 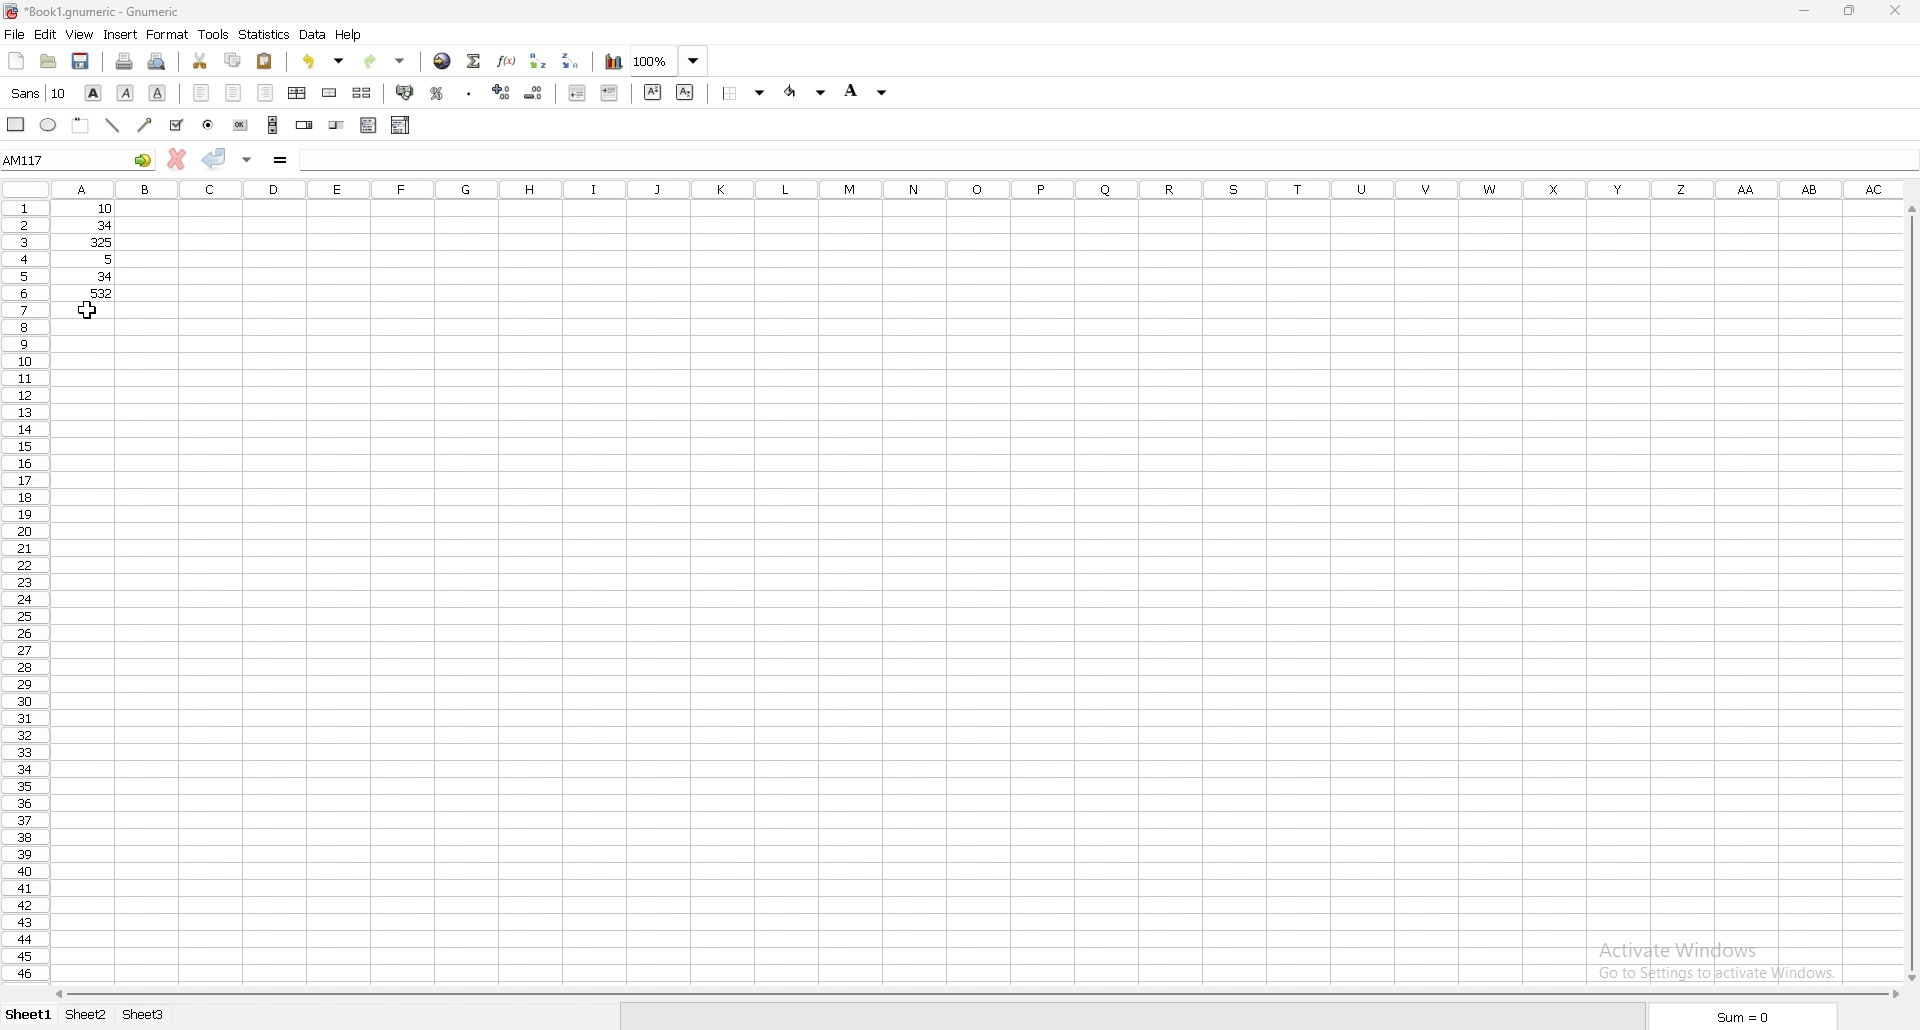 I want to click on function, so click(x=508, y=61).